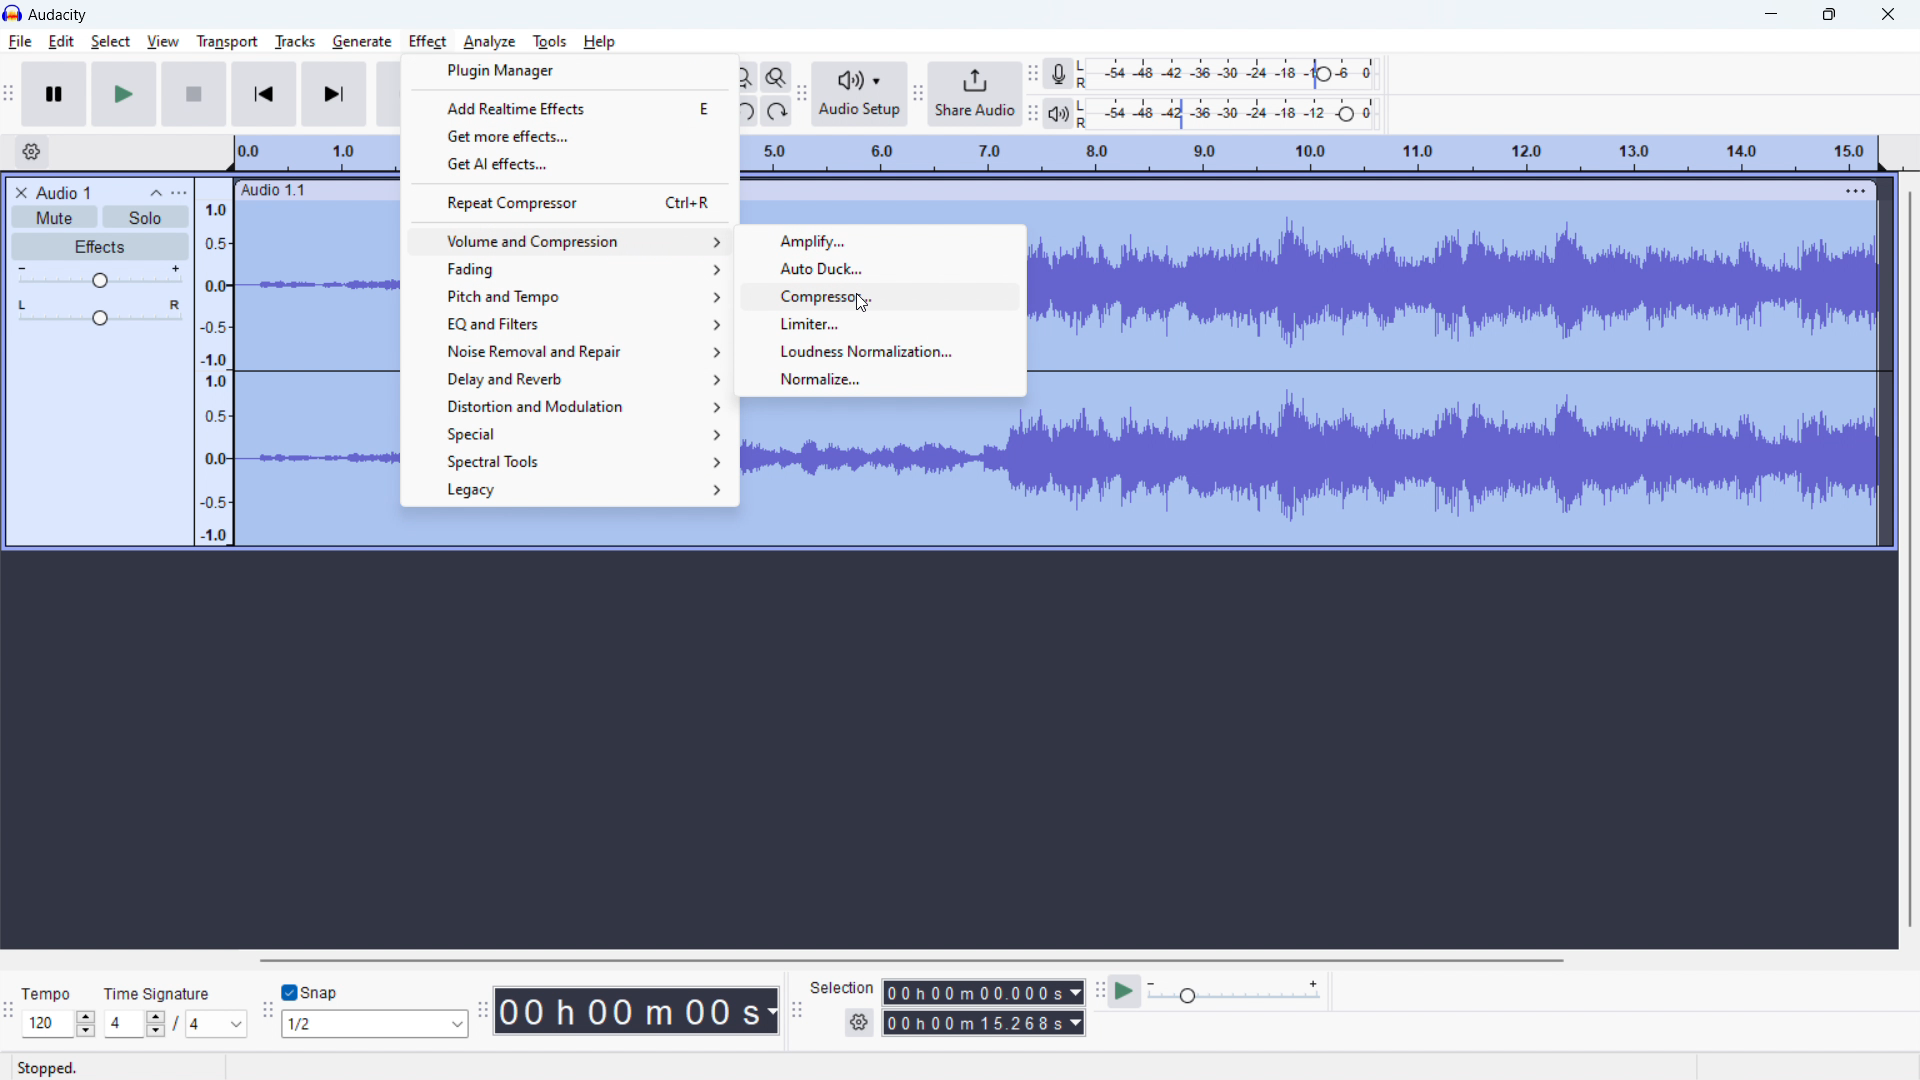 This screenshot has width=1920, height=1080. What do you see at coordinates (59, 1025) in the screenshot?
I see `120 (select tempo)` at bounding box center [59, 1025].